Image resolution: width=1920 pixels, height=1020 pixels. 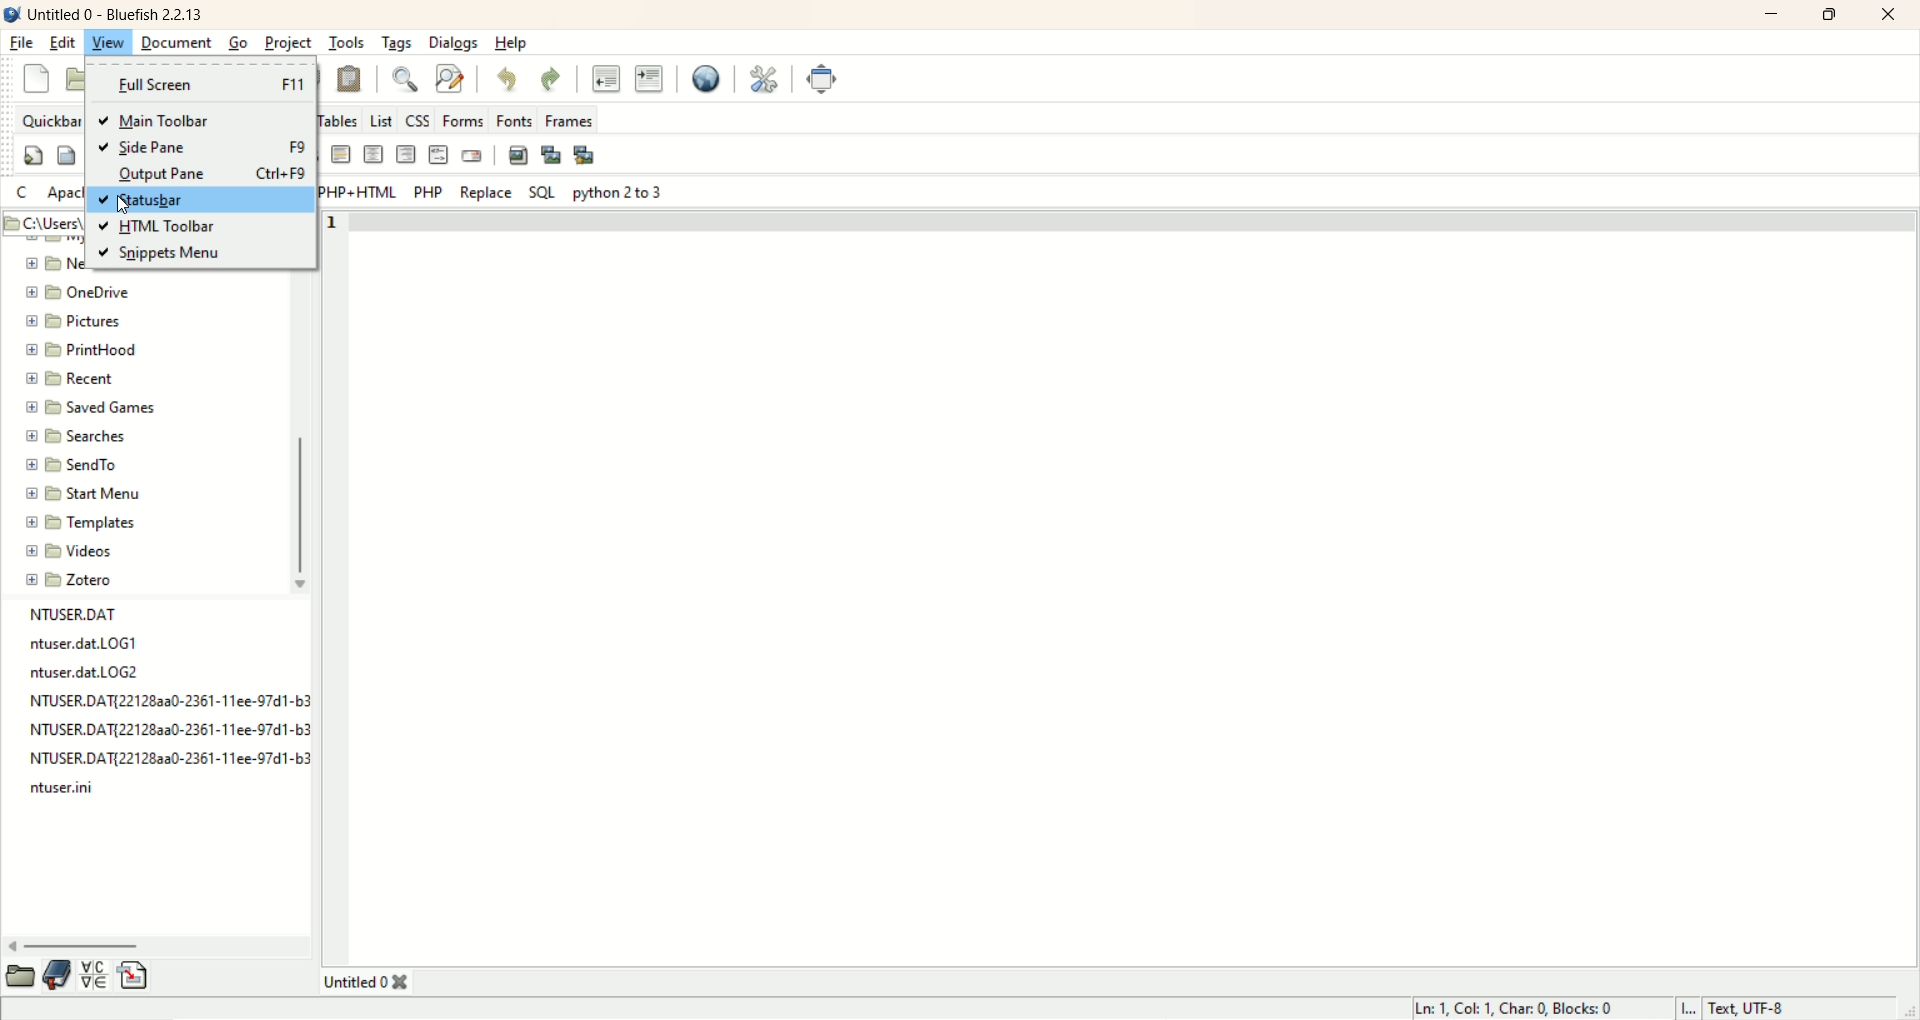 I want to click on documentation, so click(x=58, y=974).